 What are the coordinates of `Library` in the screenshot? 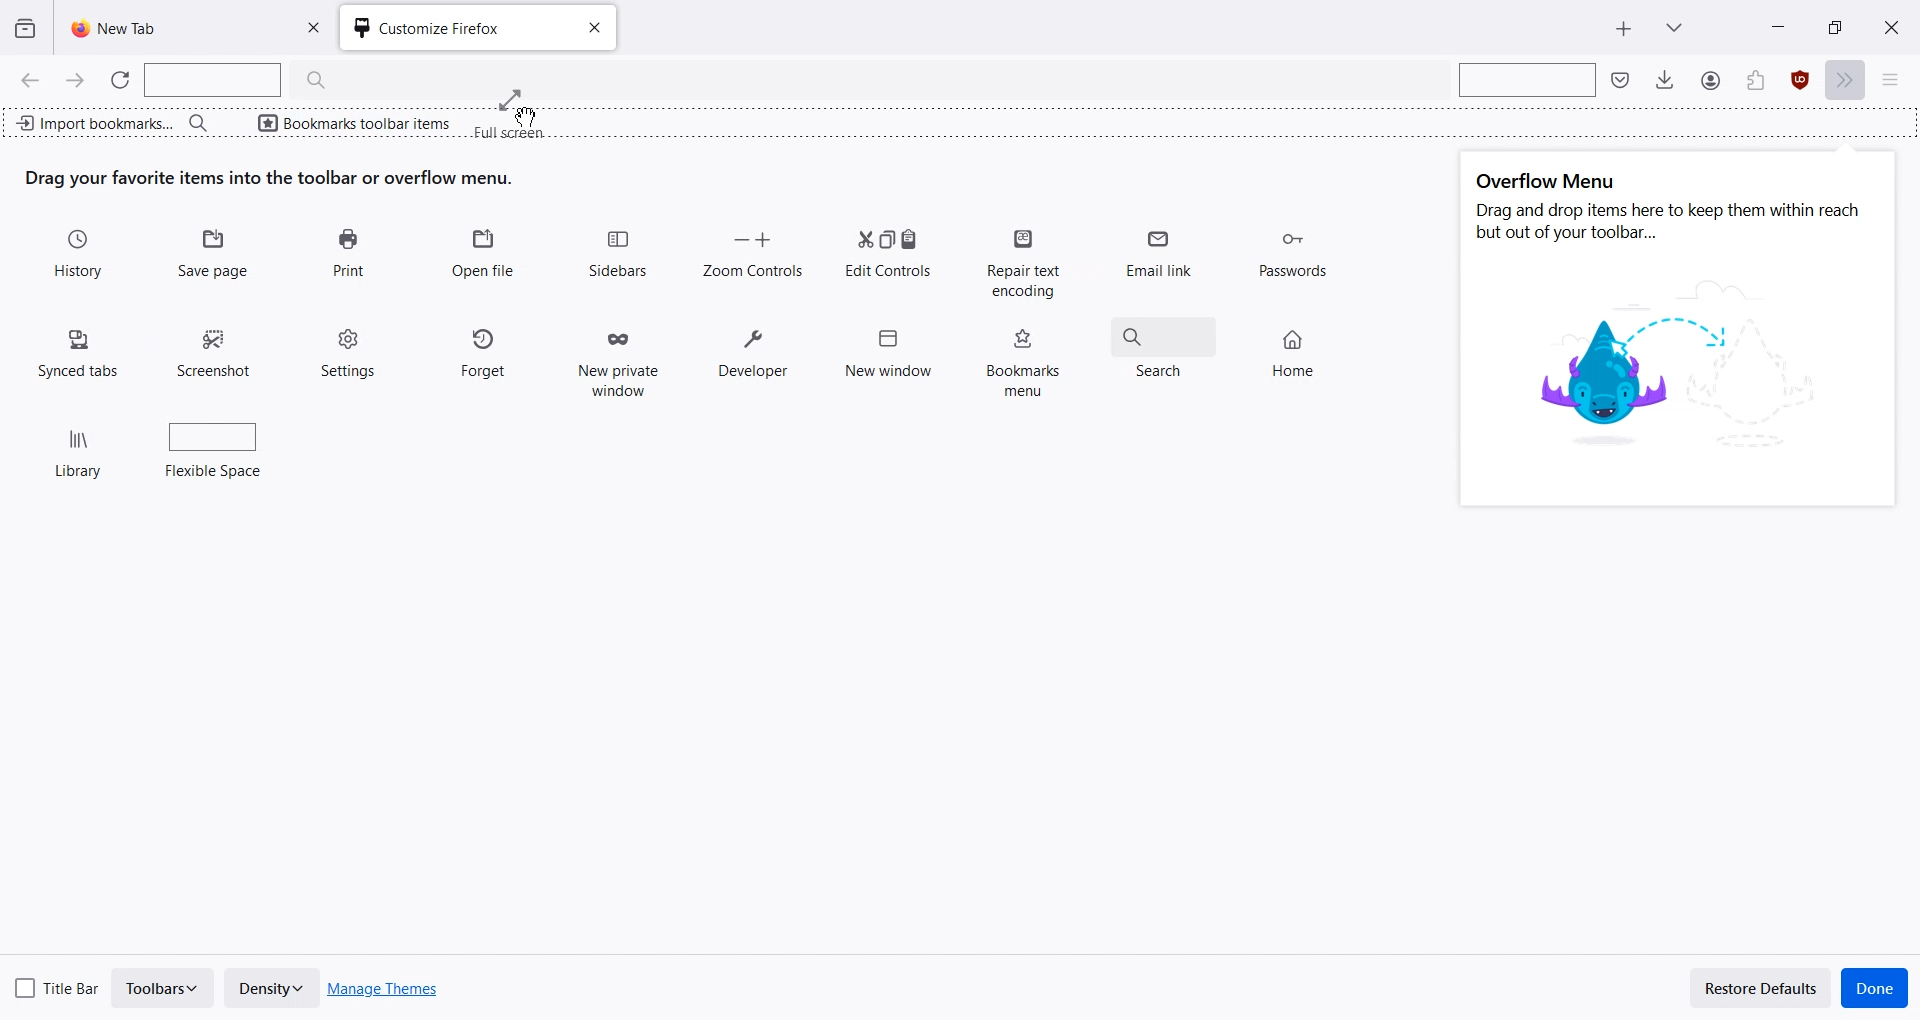 It's located at (82, 444).